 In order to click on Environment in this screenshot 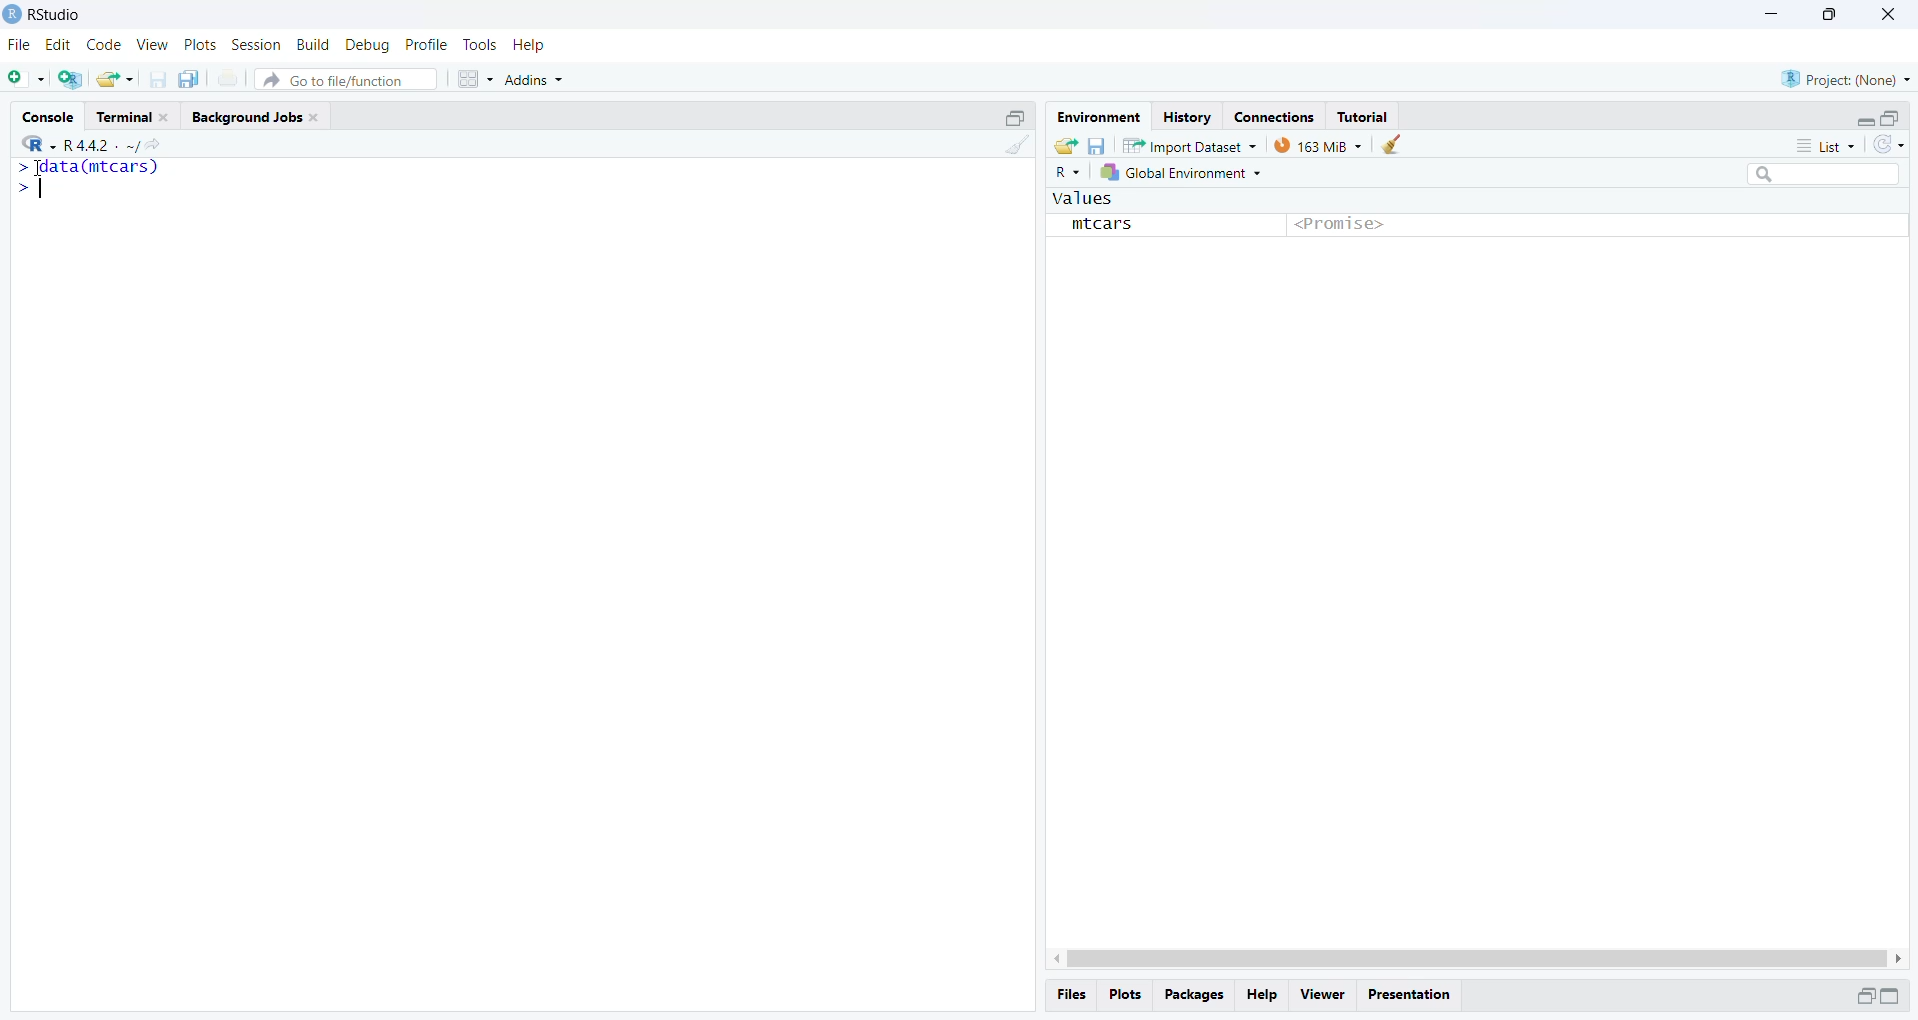, I will do `click(1100, 118)`.